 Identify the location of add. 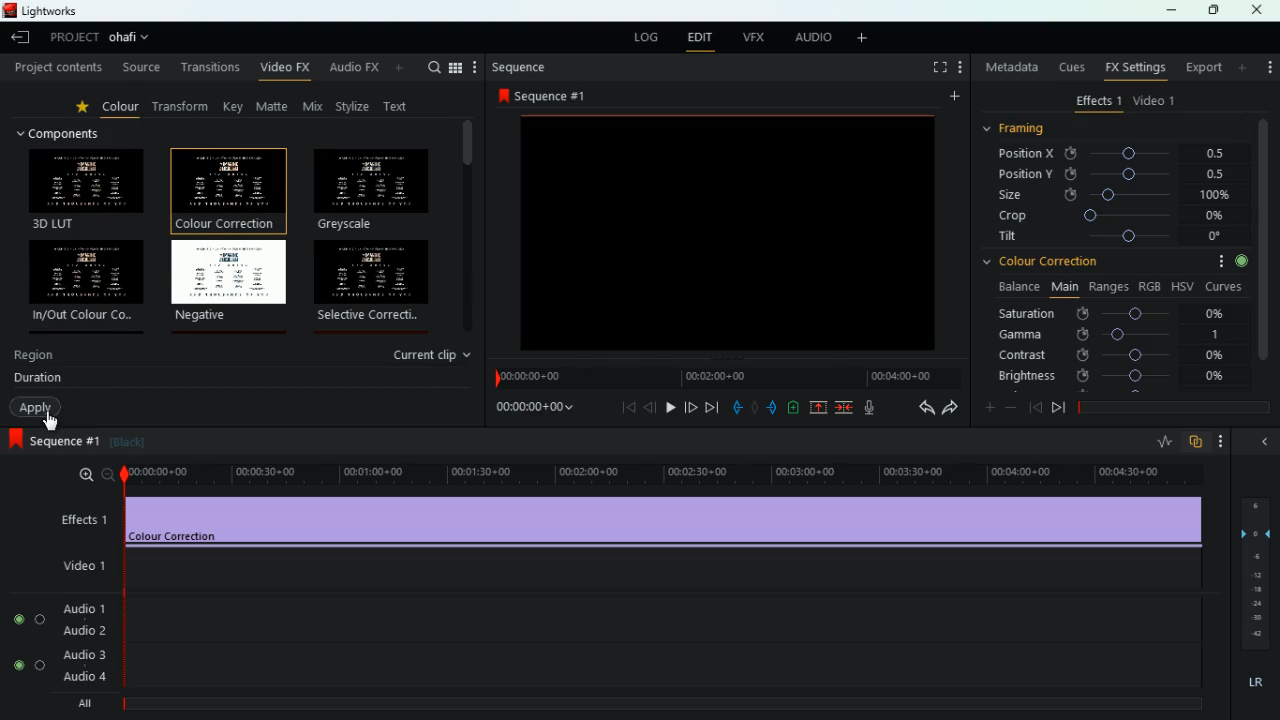
(792, 407).